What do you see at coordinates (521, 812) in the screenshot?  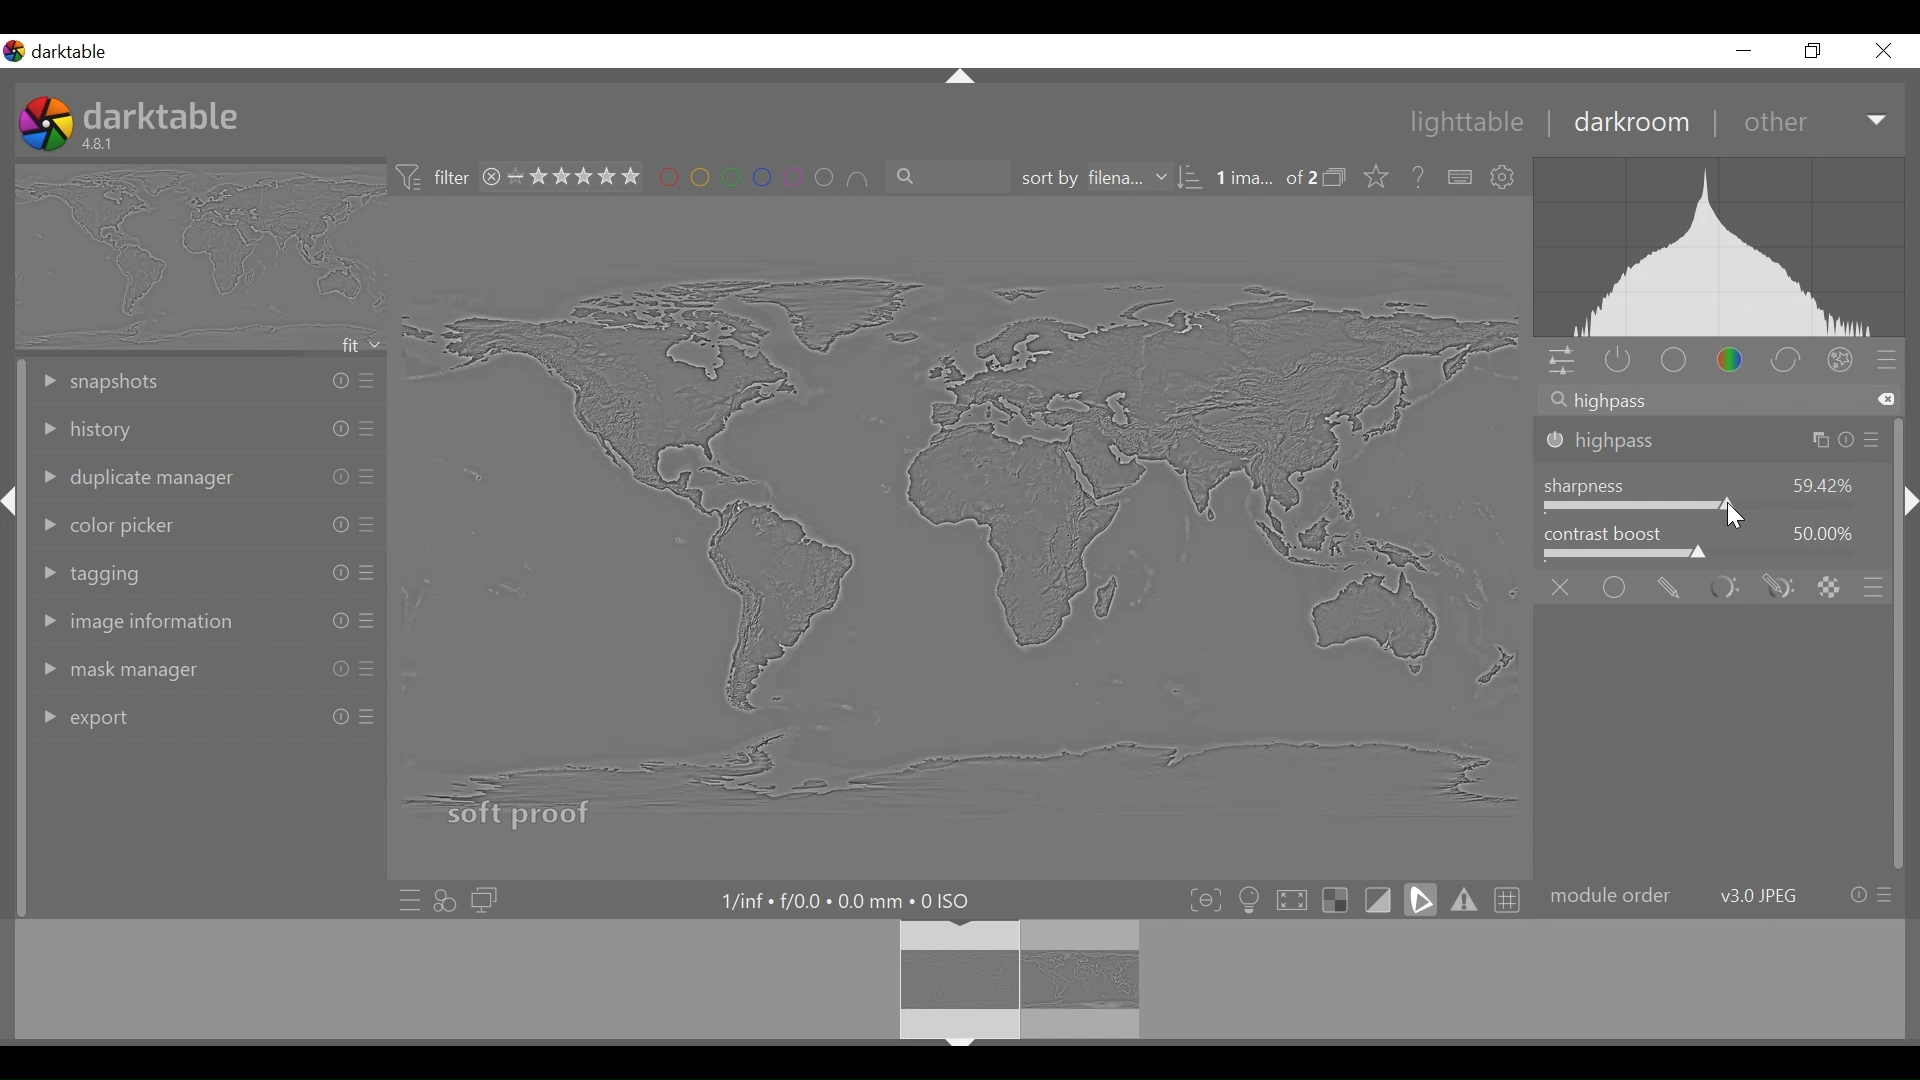 I see `soft proof` at bounding box center [521, 812].